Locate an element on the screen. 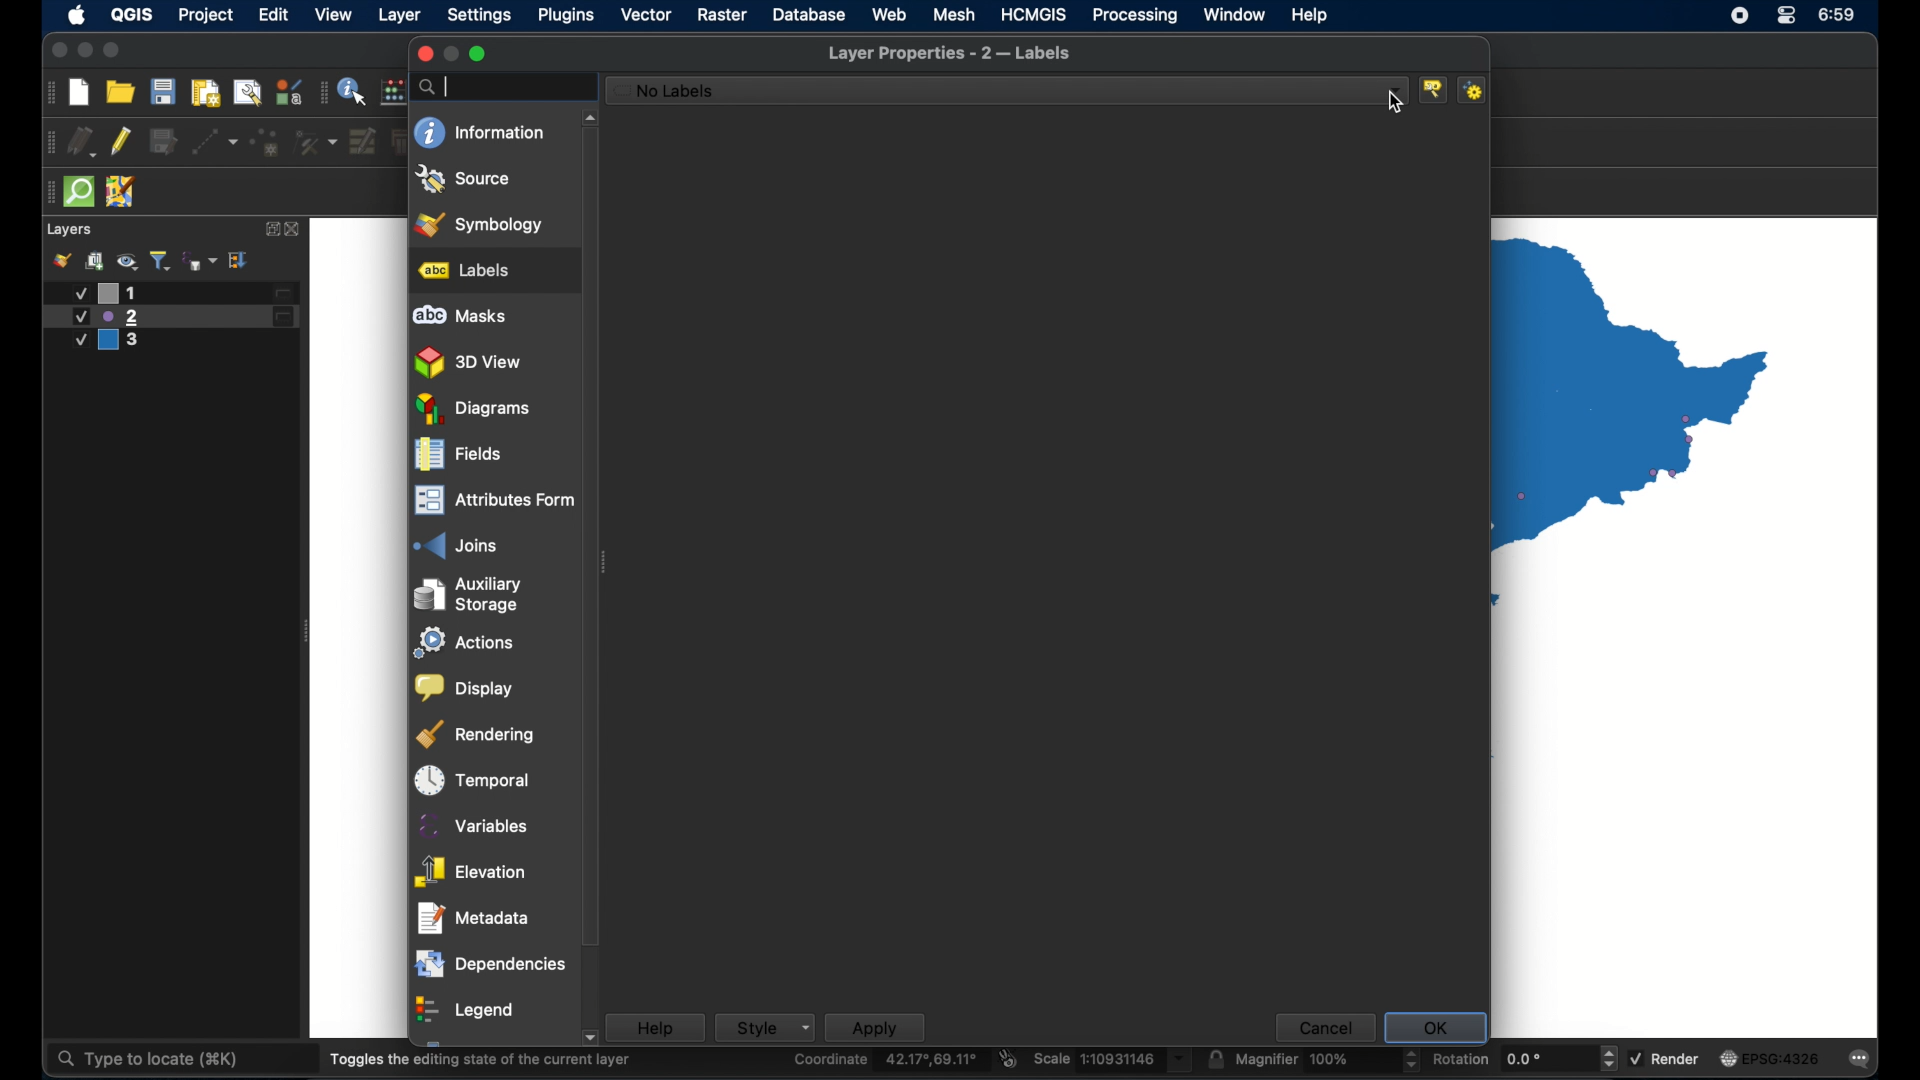 The height and width of the screenshot is (1080, 1920). attributes form is located at coordinates (492, 500).